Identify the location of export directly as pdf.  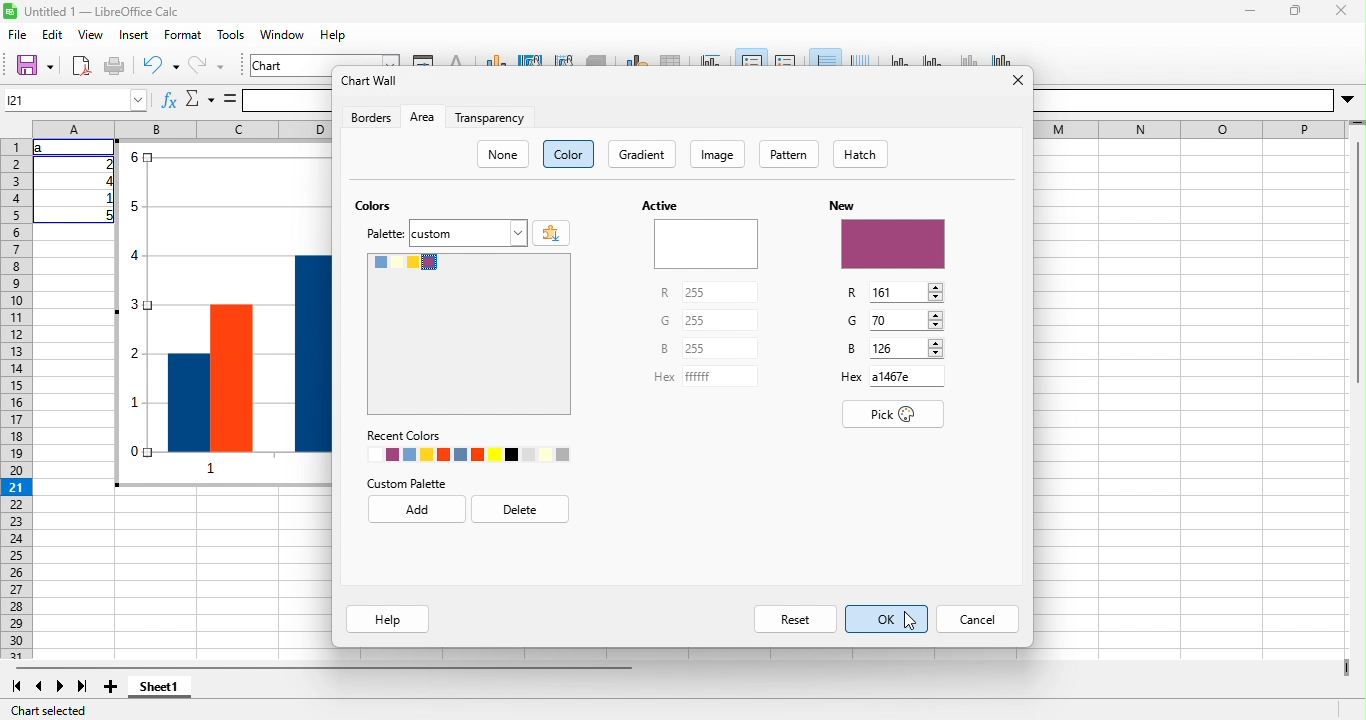
(81, 66).